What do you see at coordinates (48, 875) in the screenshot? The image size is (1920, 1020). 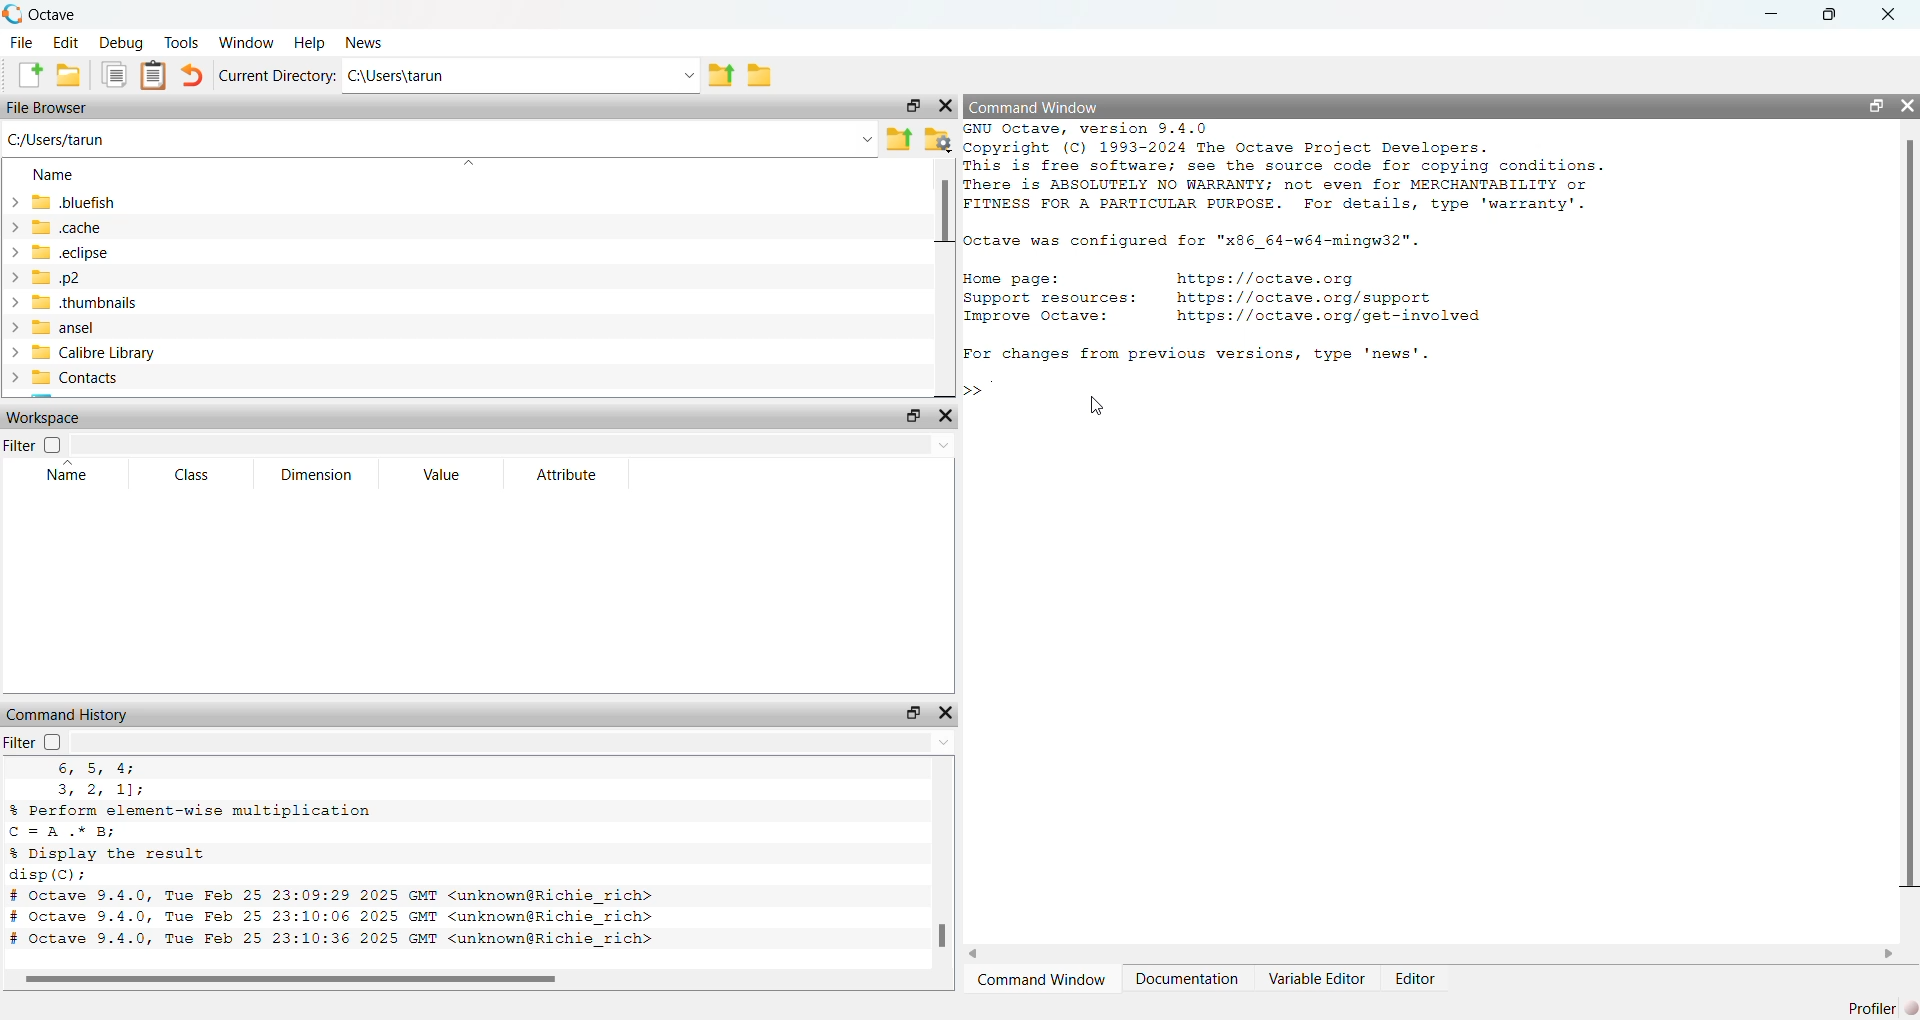 I see `disp(C):` at bounding box center [48, 875].